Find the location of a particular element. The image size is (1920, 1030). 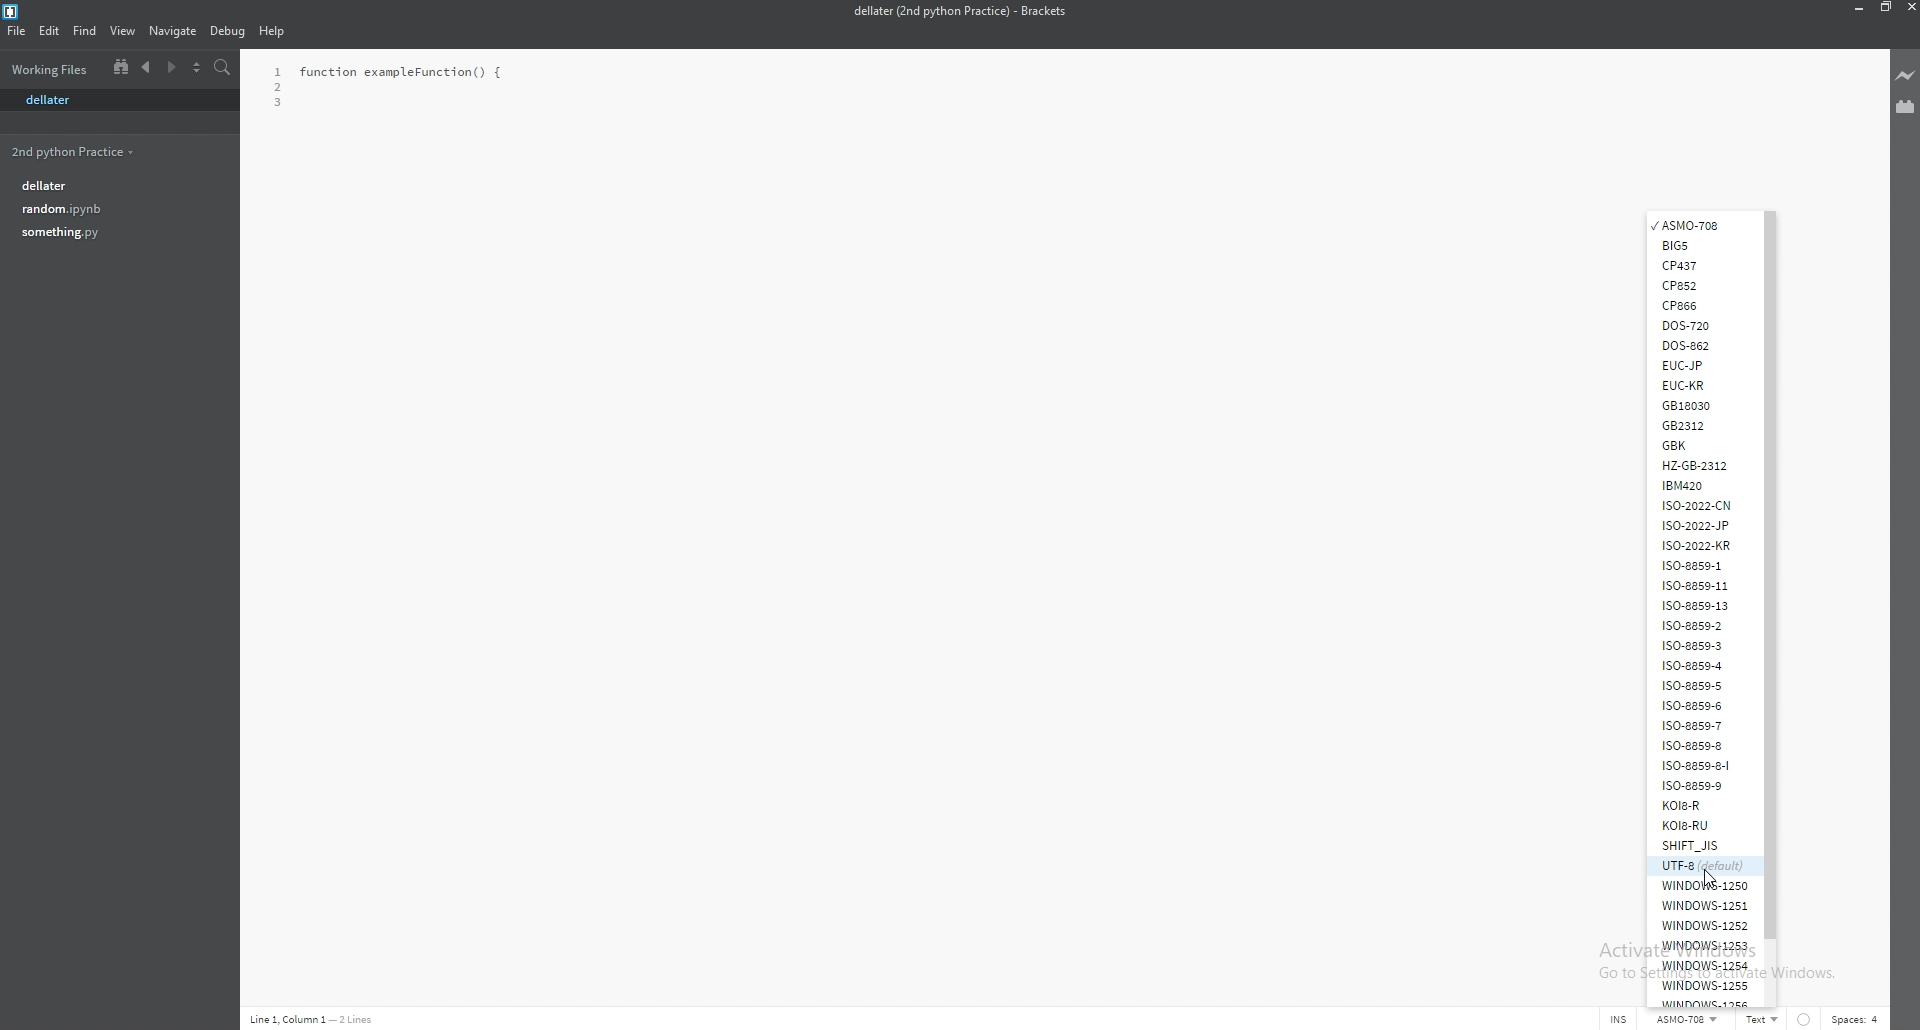

something.py is located at coordinates (114, 233).